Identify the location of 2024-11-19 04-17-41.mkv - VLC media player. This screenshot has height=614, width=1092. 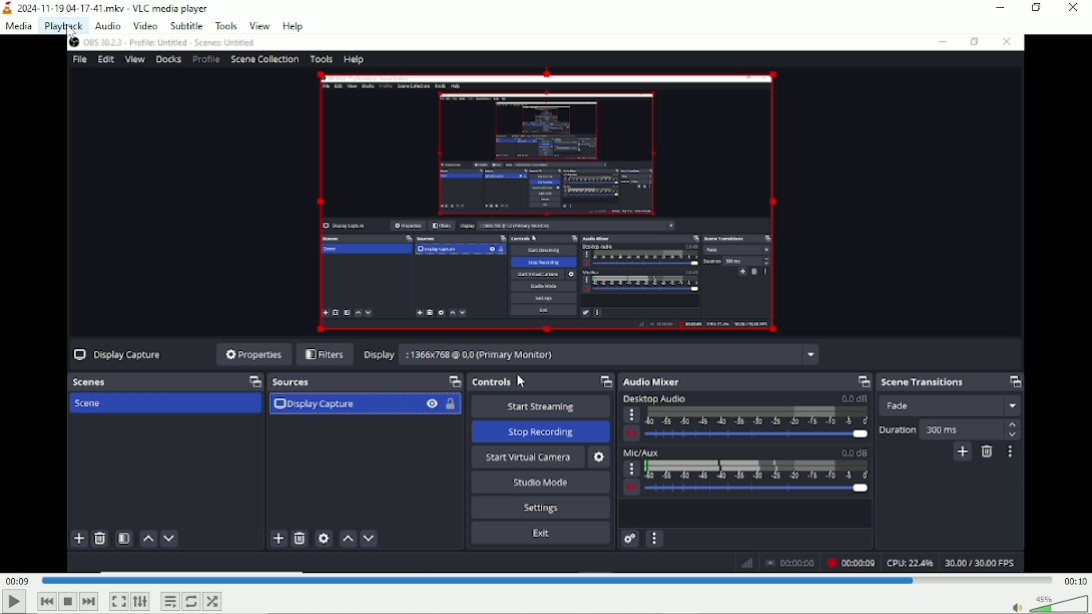
(107, 8).